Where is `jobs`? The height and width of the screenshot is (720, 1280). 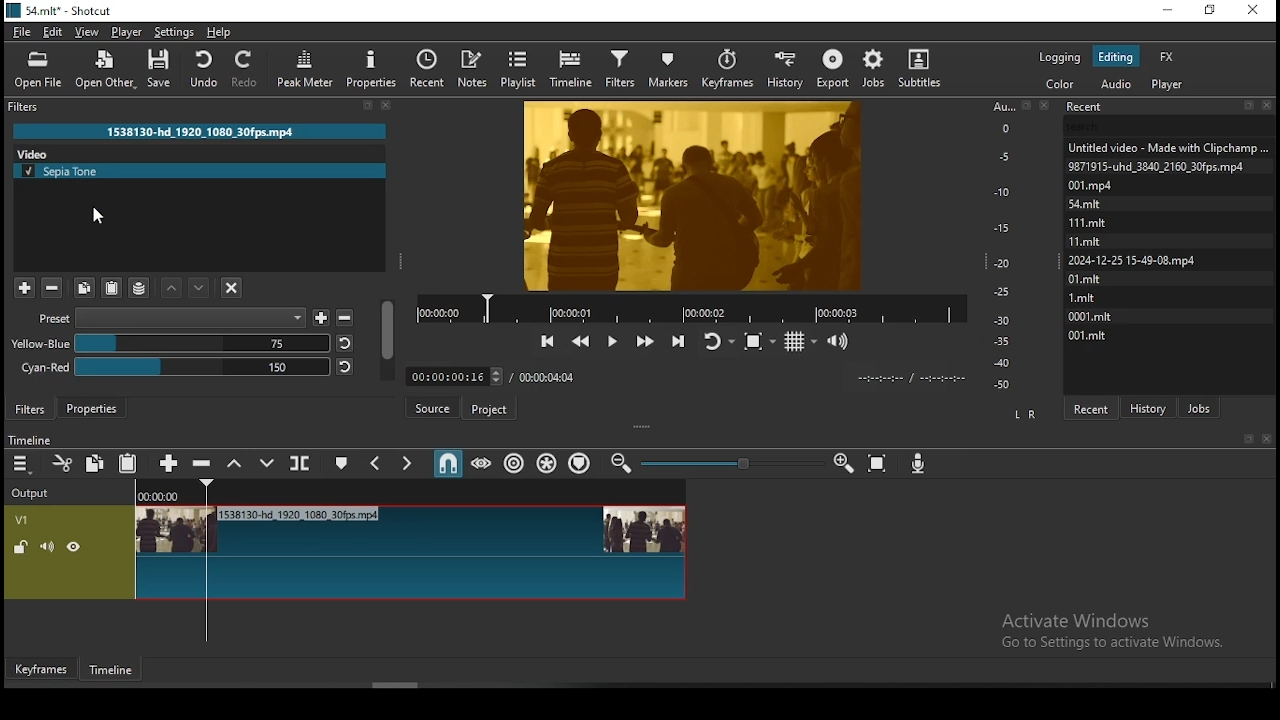
jobs is located at coordinates (875, 68).